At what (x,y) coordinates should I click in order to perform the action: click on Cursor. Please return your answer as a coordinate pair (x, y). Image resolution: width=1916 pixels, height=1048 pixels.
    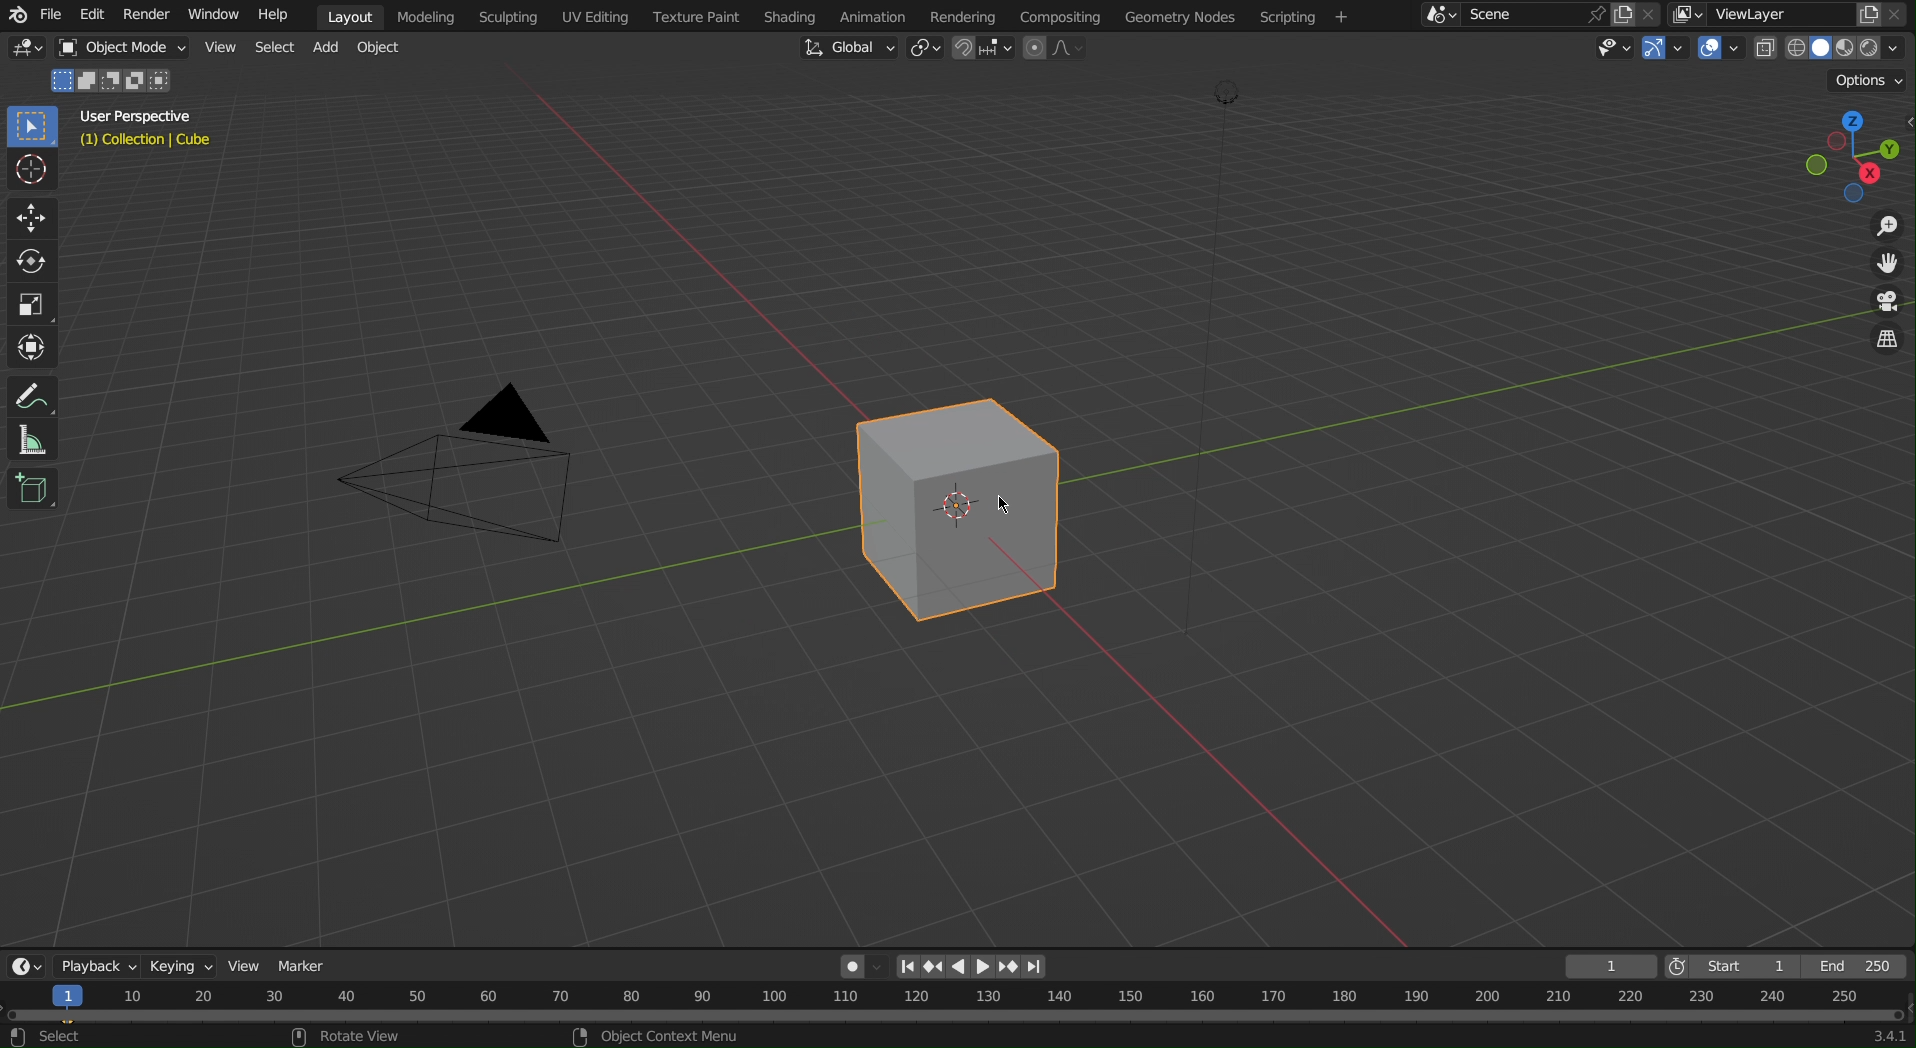
    Looking at the image, I should click on (30, 173).